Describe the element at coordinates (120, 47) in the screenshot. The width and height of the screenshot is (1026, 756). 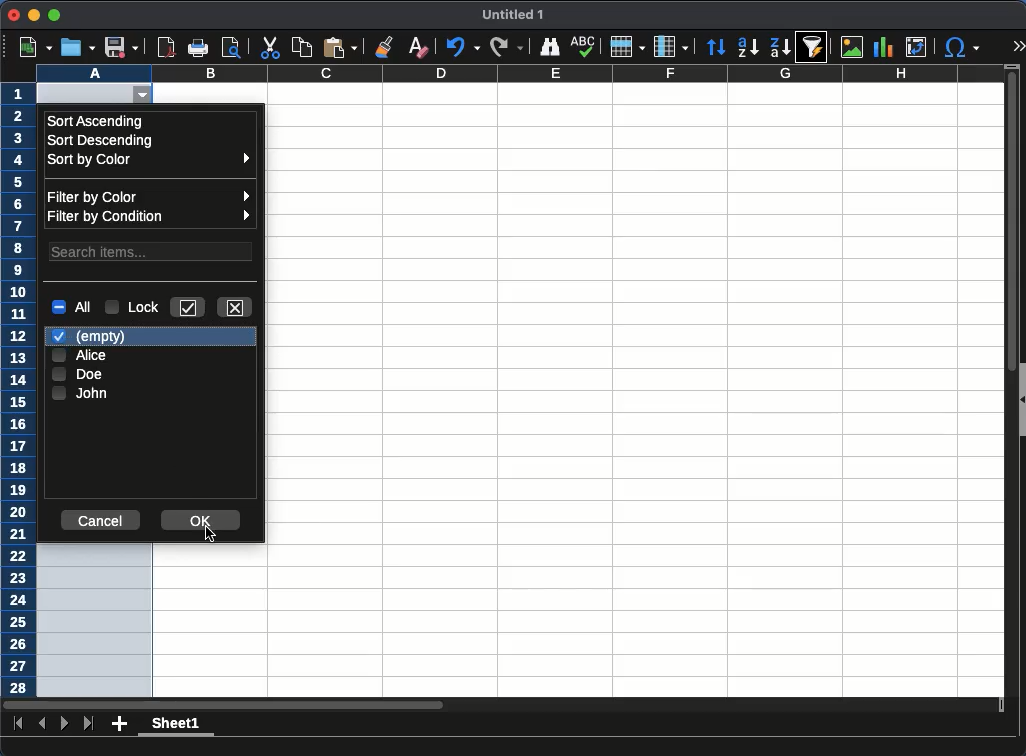
I see `save` at that location.